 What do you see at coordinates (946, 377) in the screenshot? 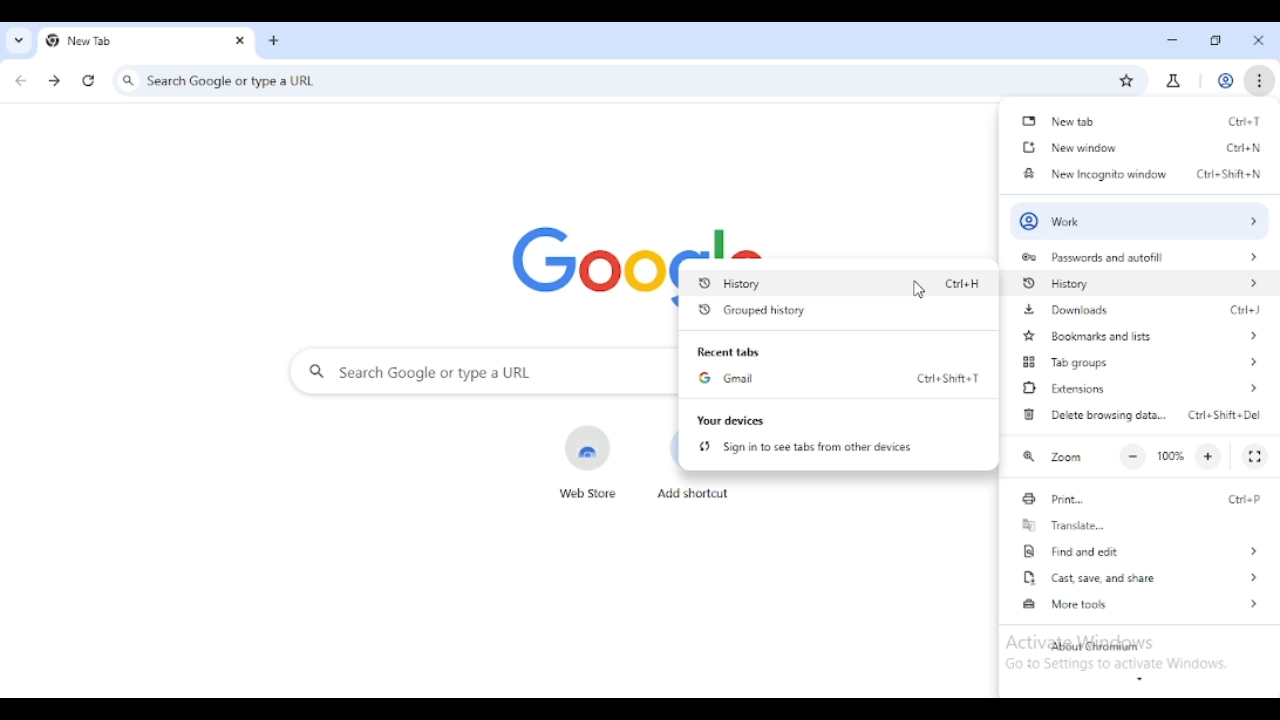
I see `shortcut for gmail` at bounding box center [946, 377].